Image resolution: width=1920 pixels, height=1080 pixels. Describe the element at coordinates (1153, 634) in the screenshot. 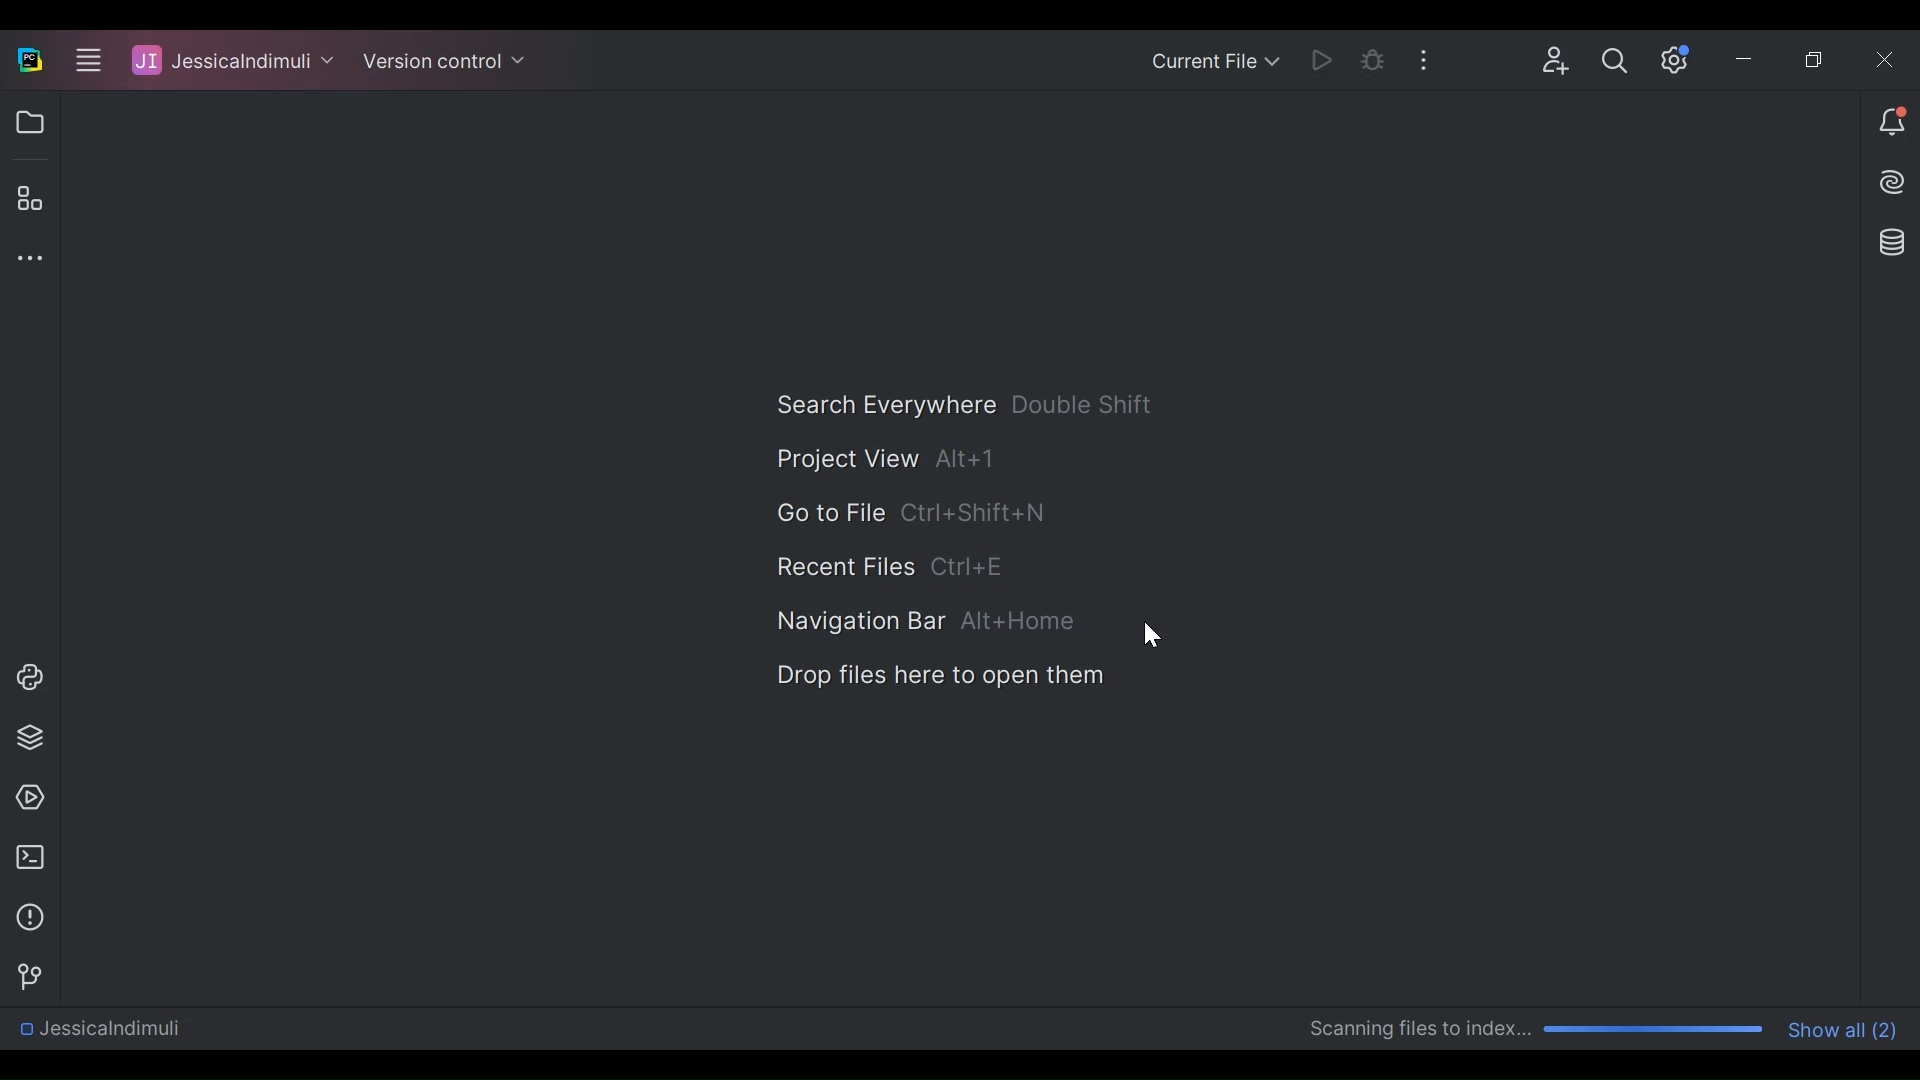

I see `Cursor` at that location.